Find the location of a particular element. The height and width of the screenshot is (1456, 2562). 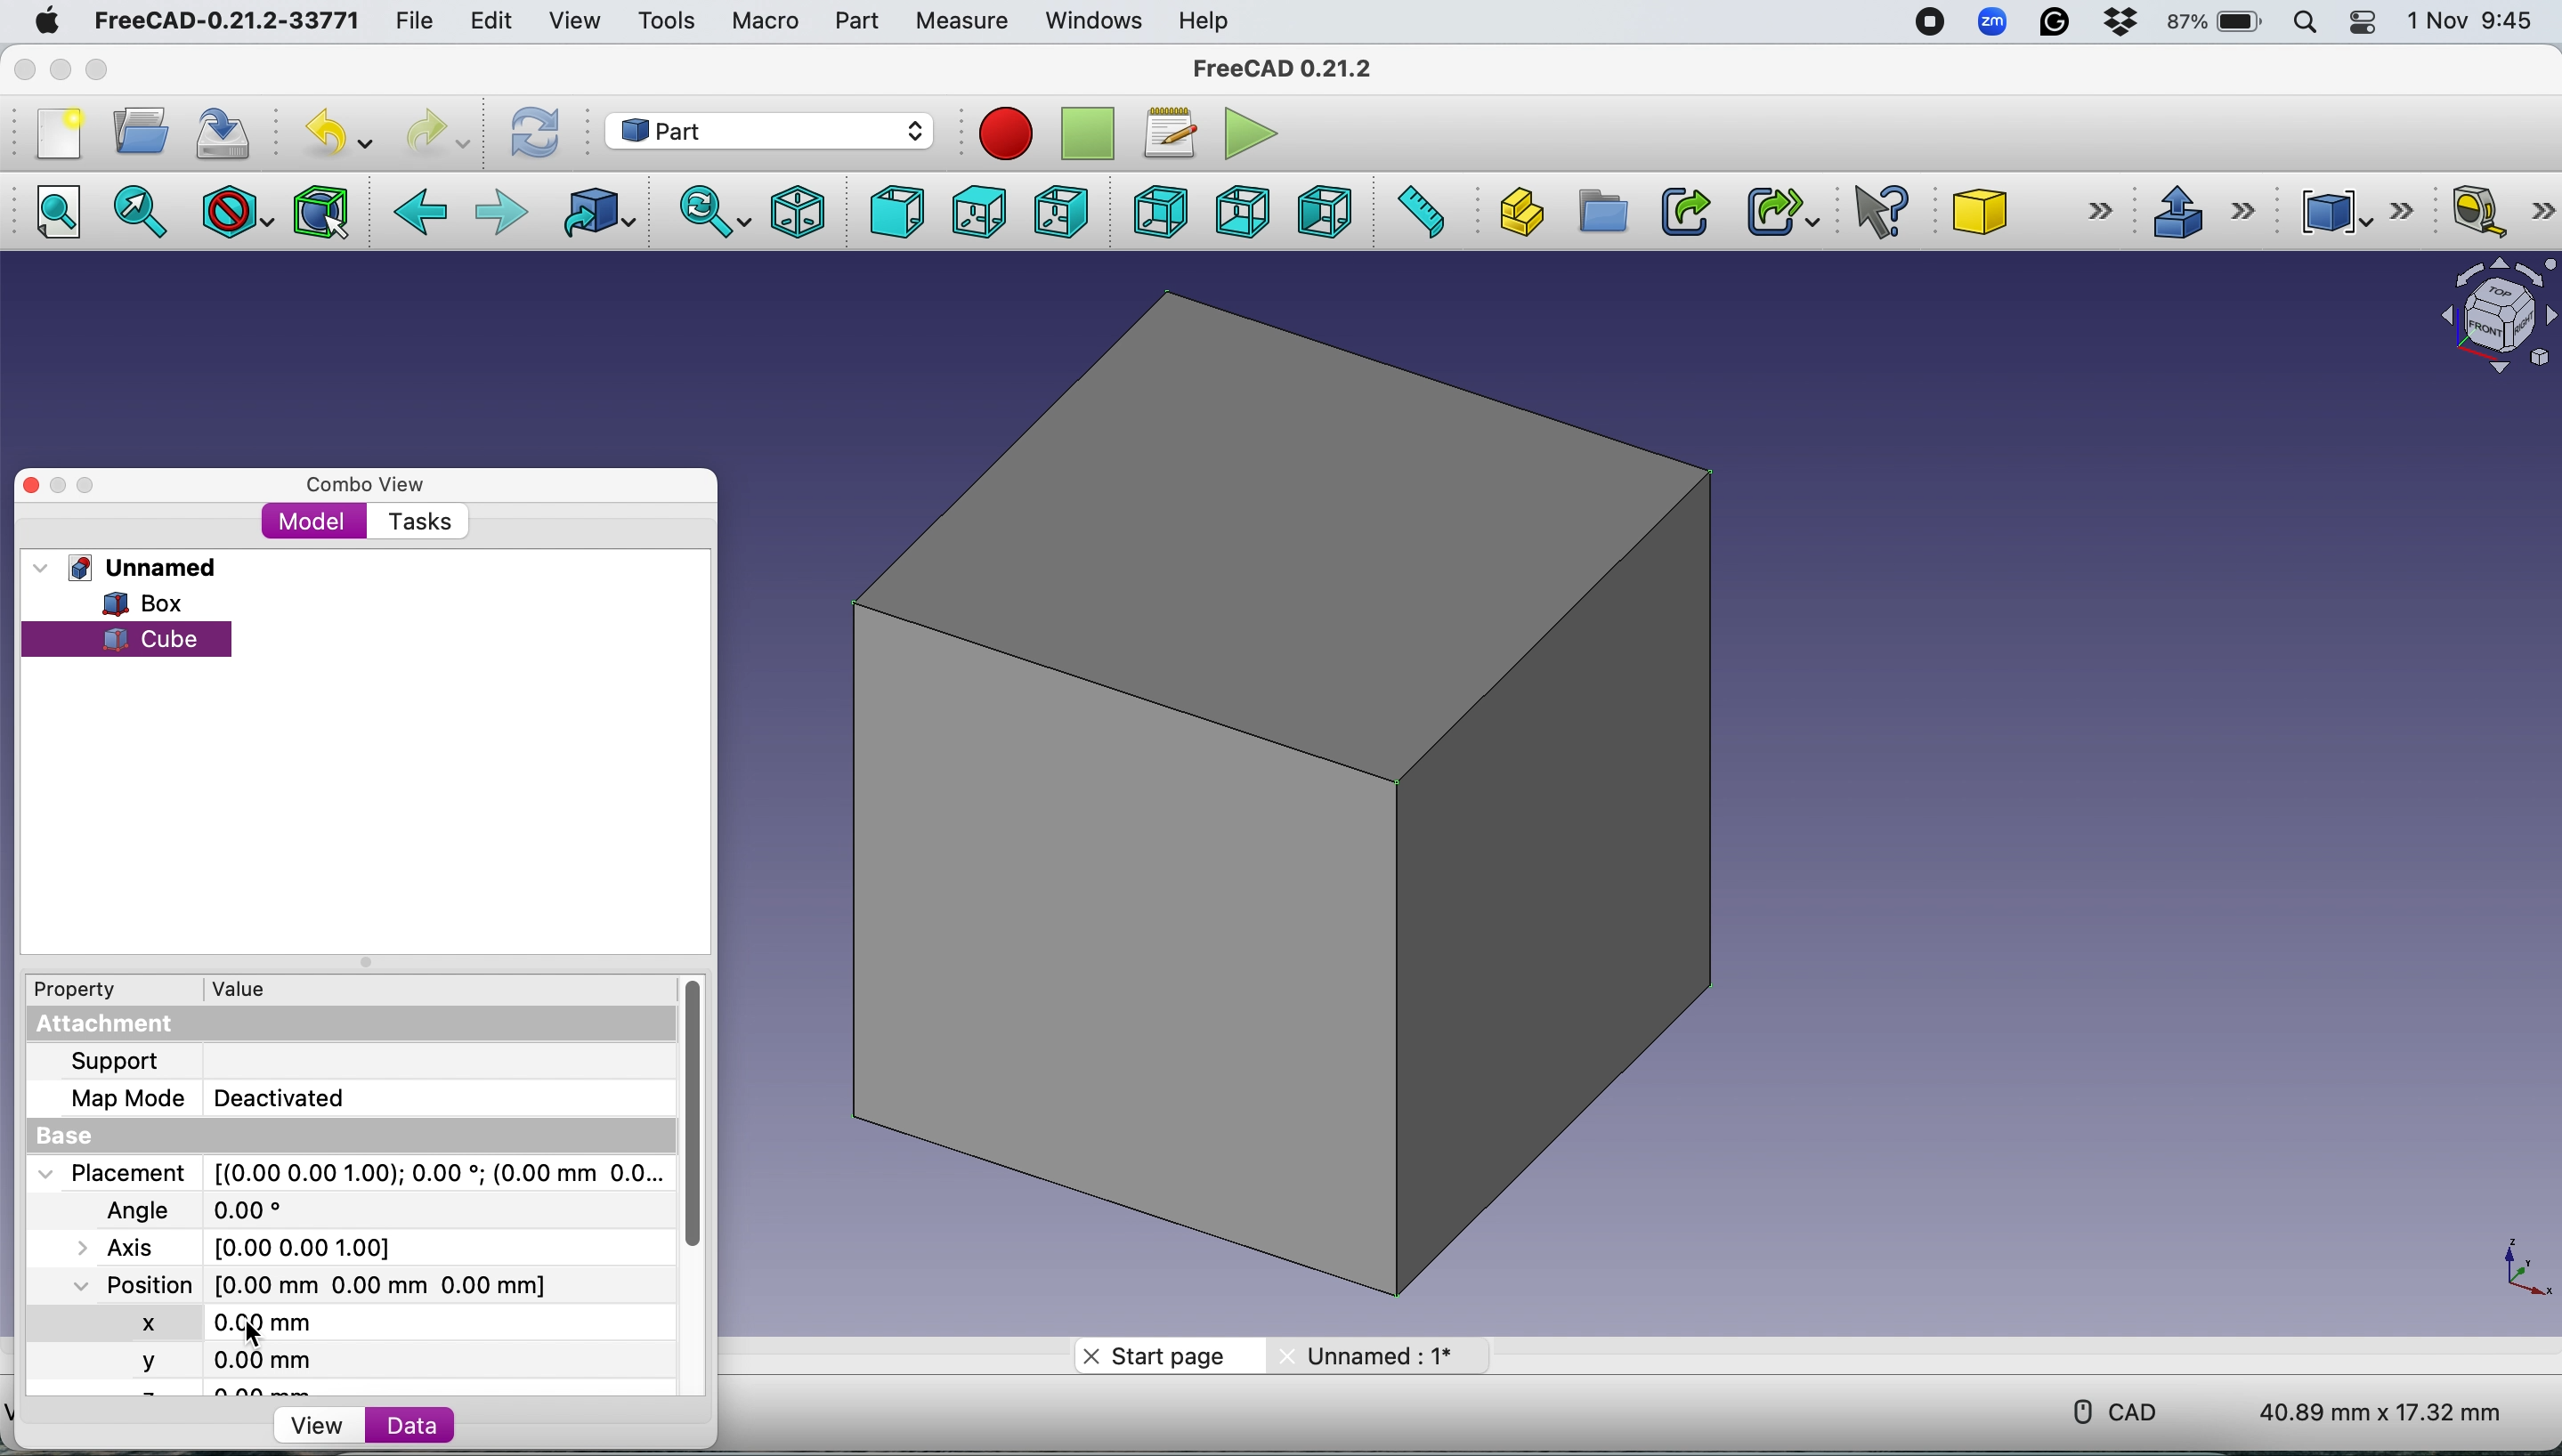

Macro is located at coordinates (766, 23).